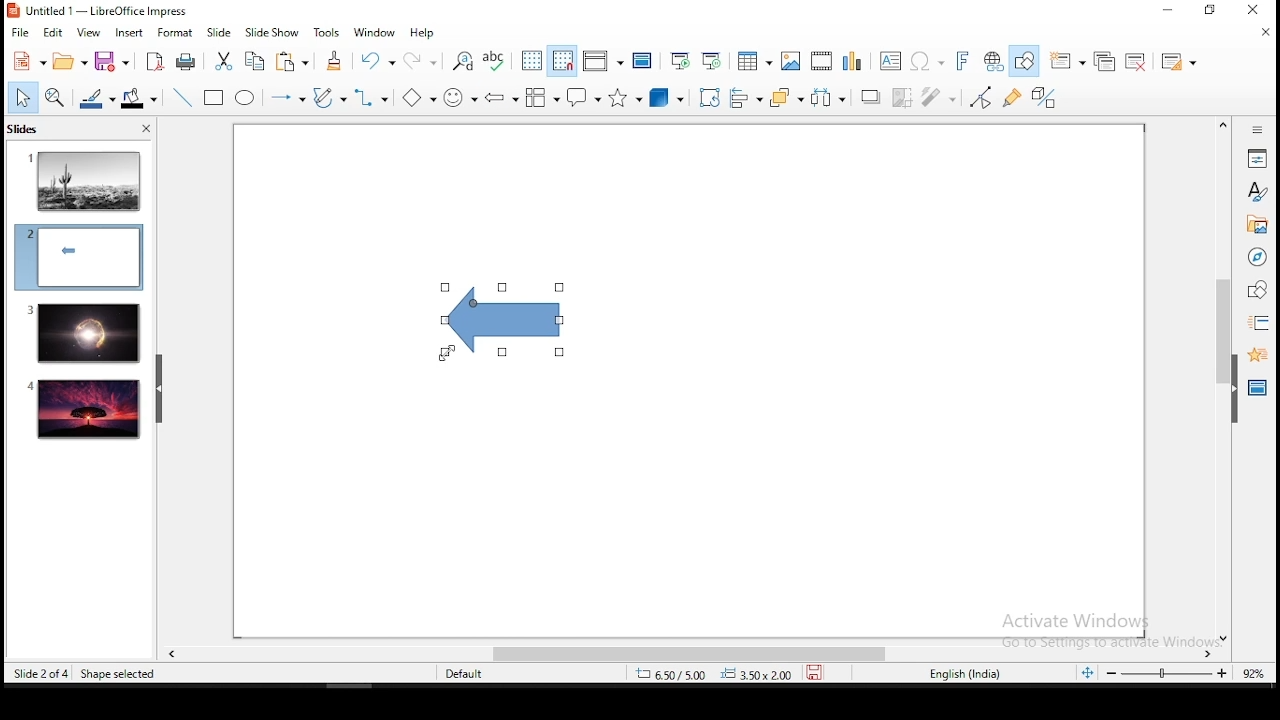  Describe the element at coordinates (1255, 353) in the screenshot. I see `animation` at that location.